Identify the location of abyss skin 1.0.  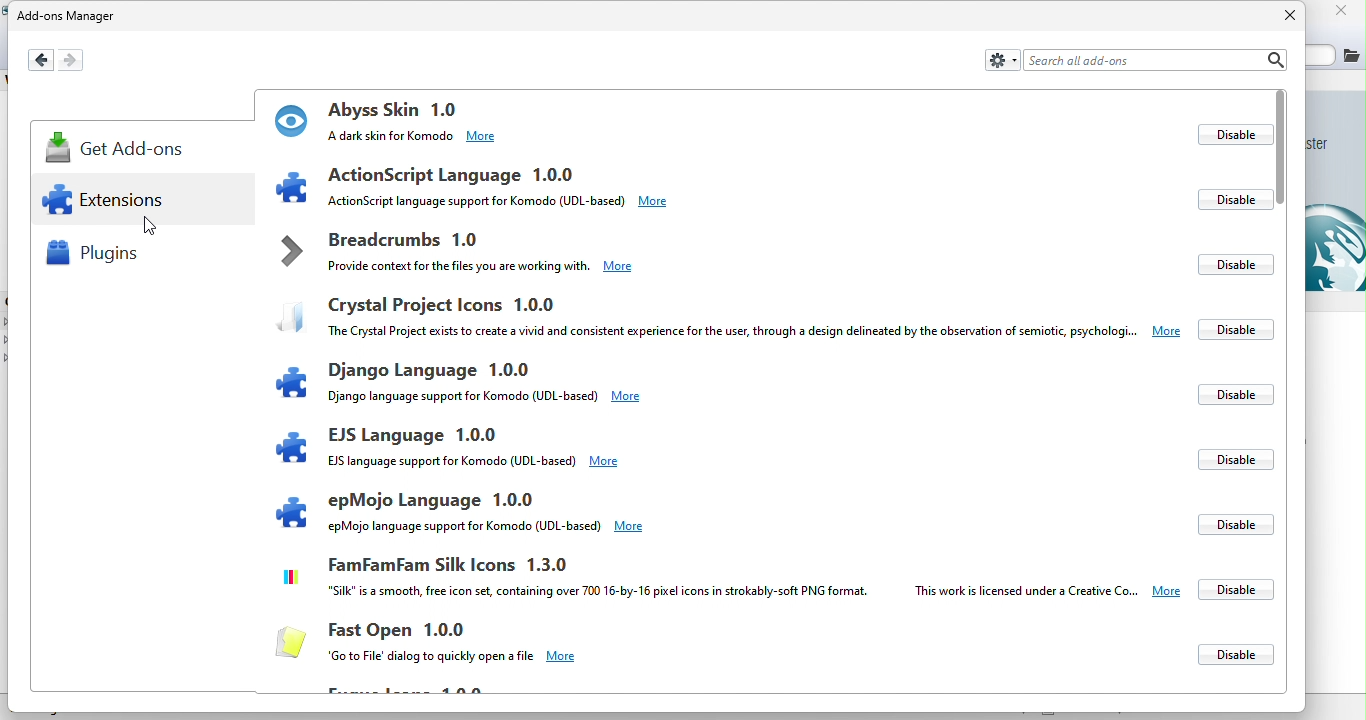
(552, 119).